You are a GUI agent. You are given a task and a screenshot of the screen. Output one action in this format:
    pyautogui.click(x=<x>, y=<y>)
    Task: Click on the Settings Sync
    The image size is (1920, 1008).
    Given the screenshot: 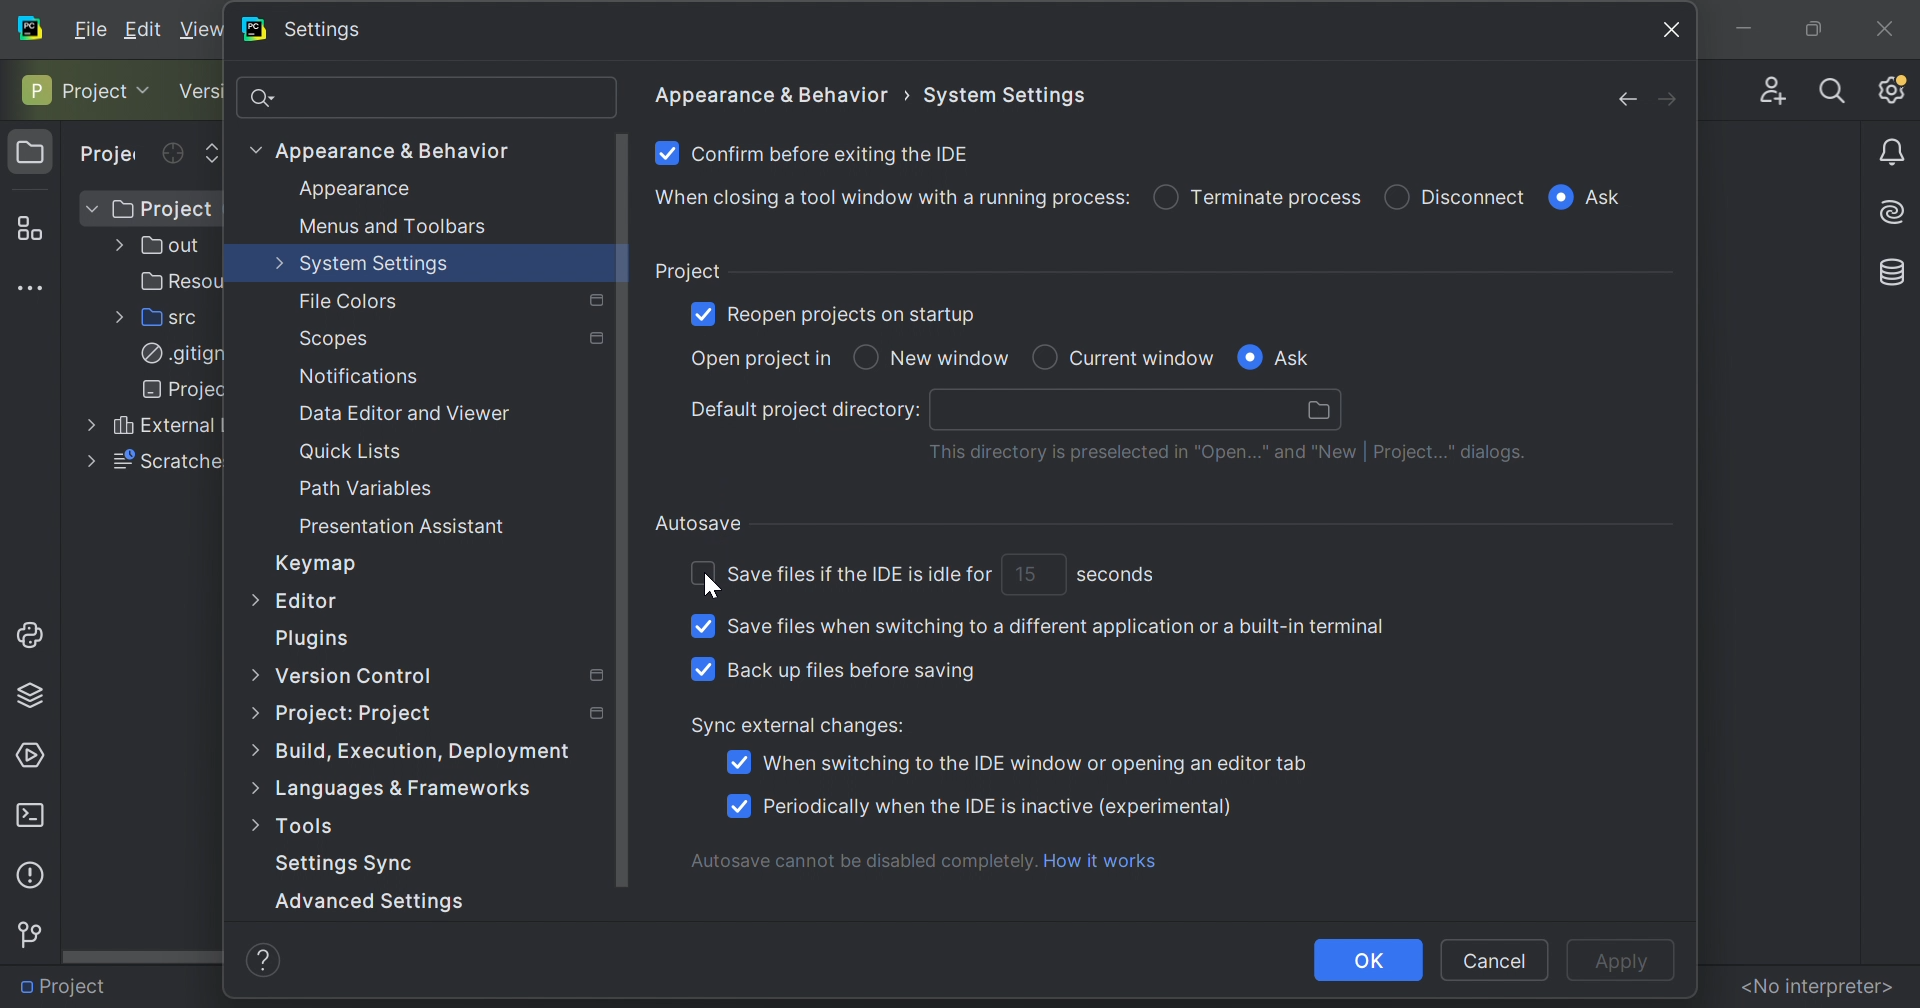 What is the action you would take?
    pyautogui.click(x=347, y=864)
    